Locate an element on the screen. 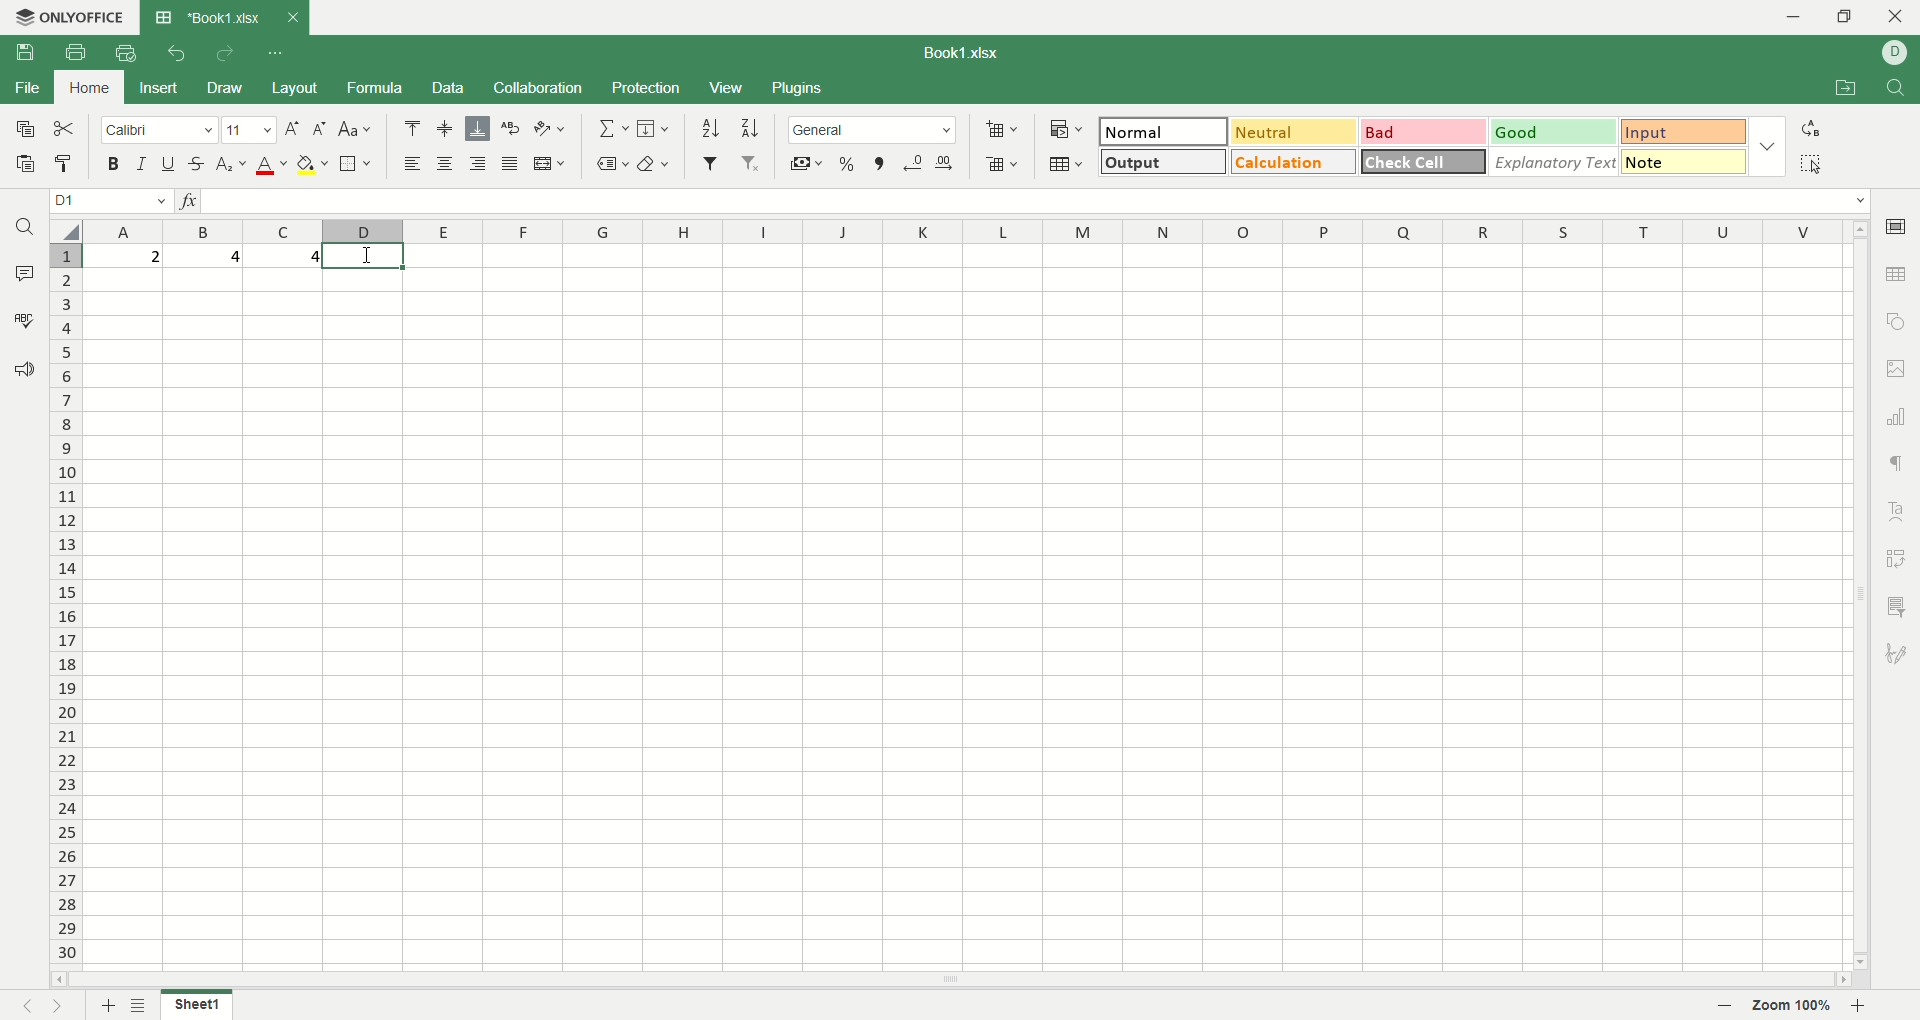 The width and height of the screenshot is (1920, 1020). sort descending is located at coordinates (749, 127).